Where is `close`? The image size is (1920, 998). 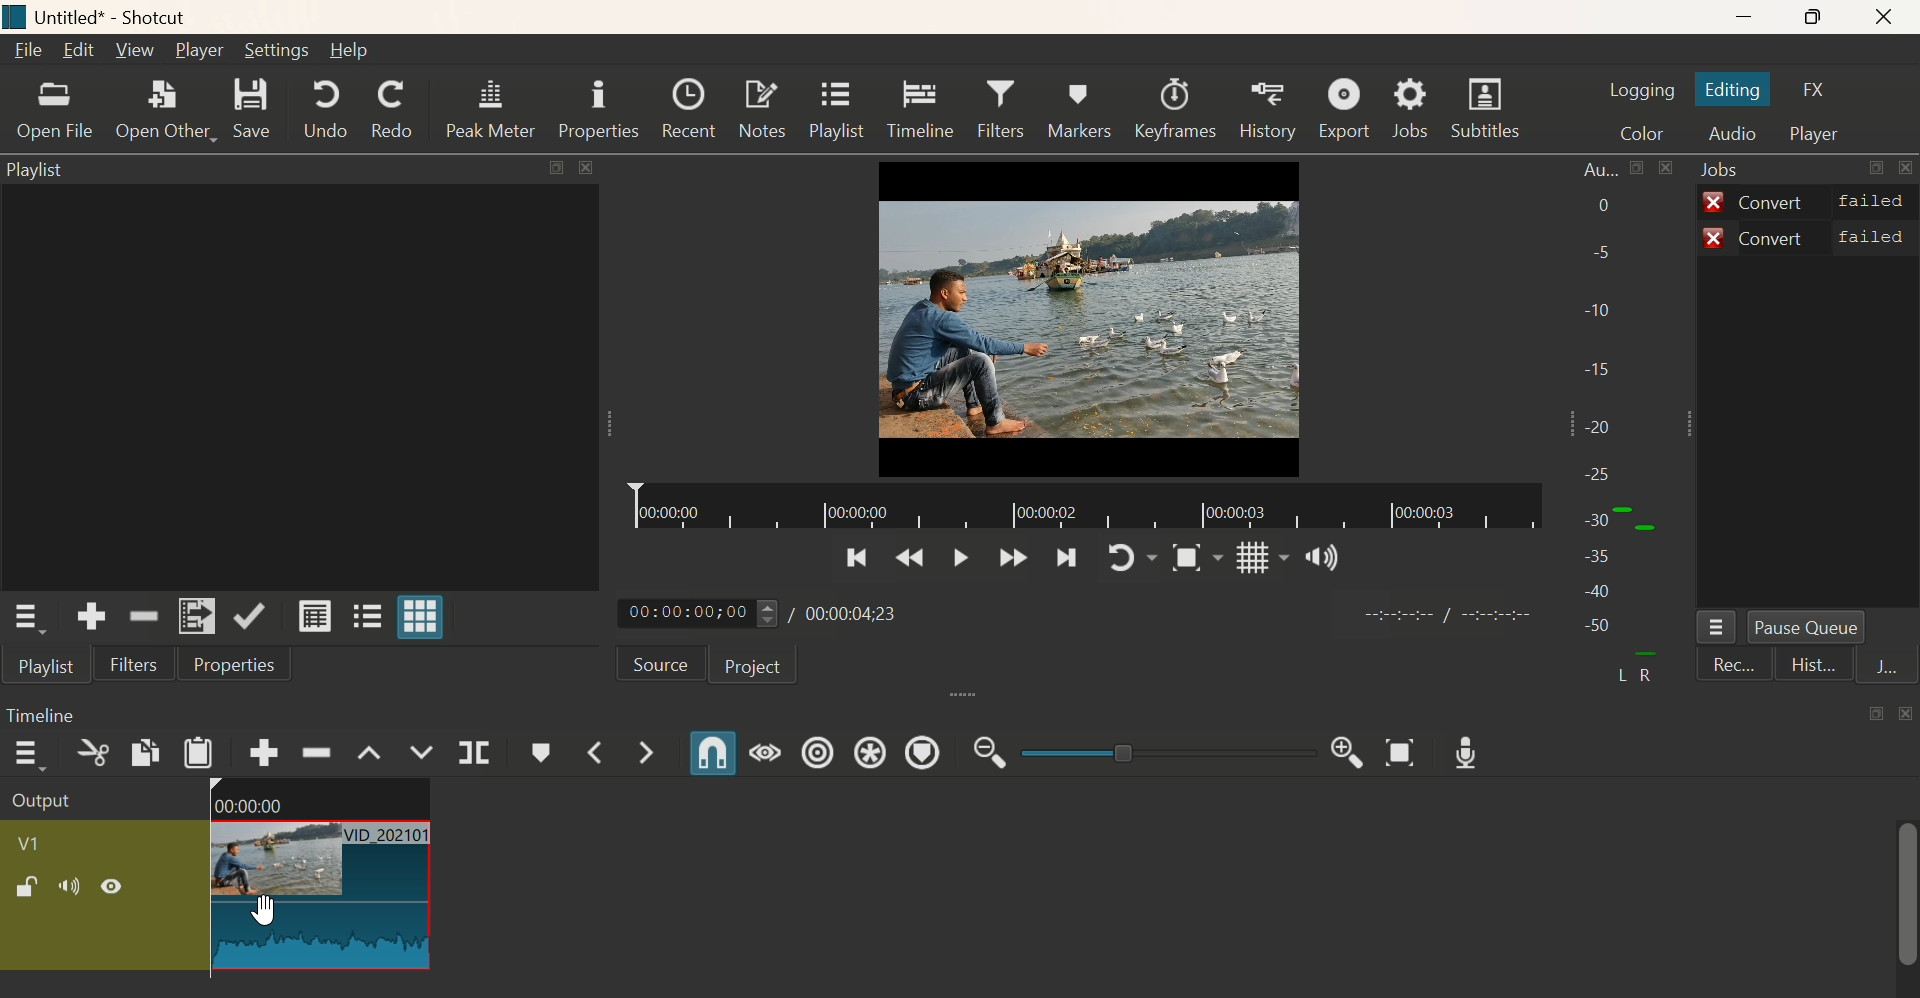 close is located at coordinates (587, 169).